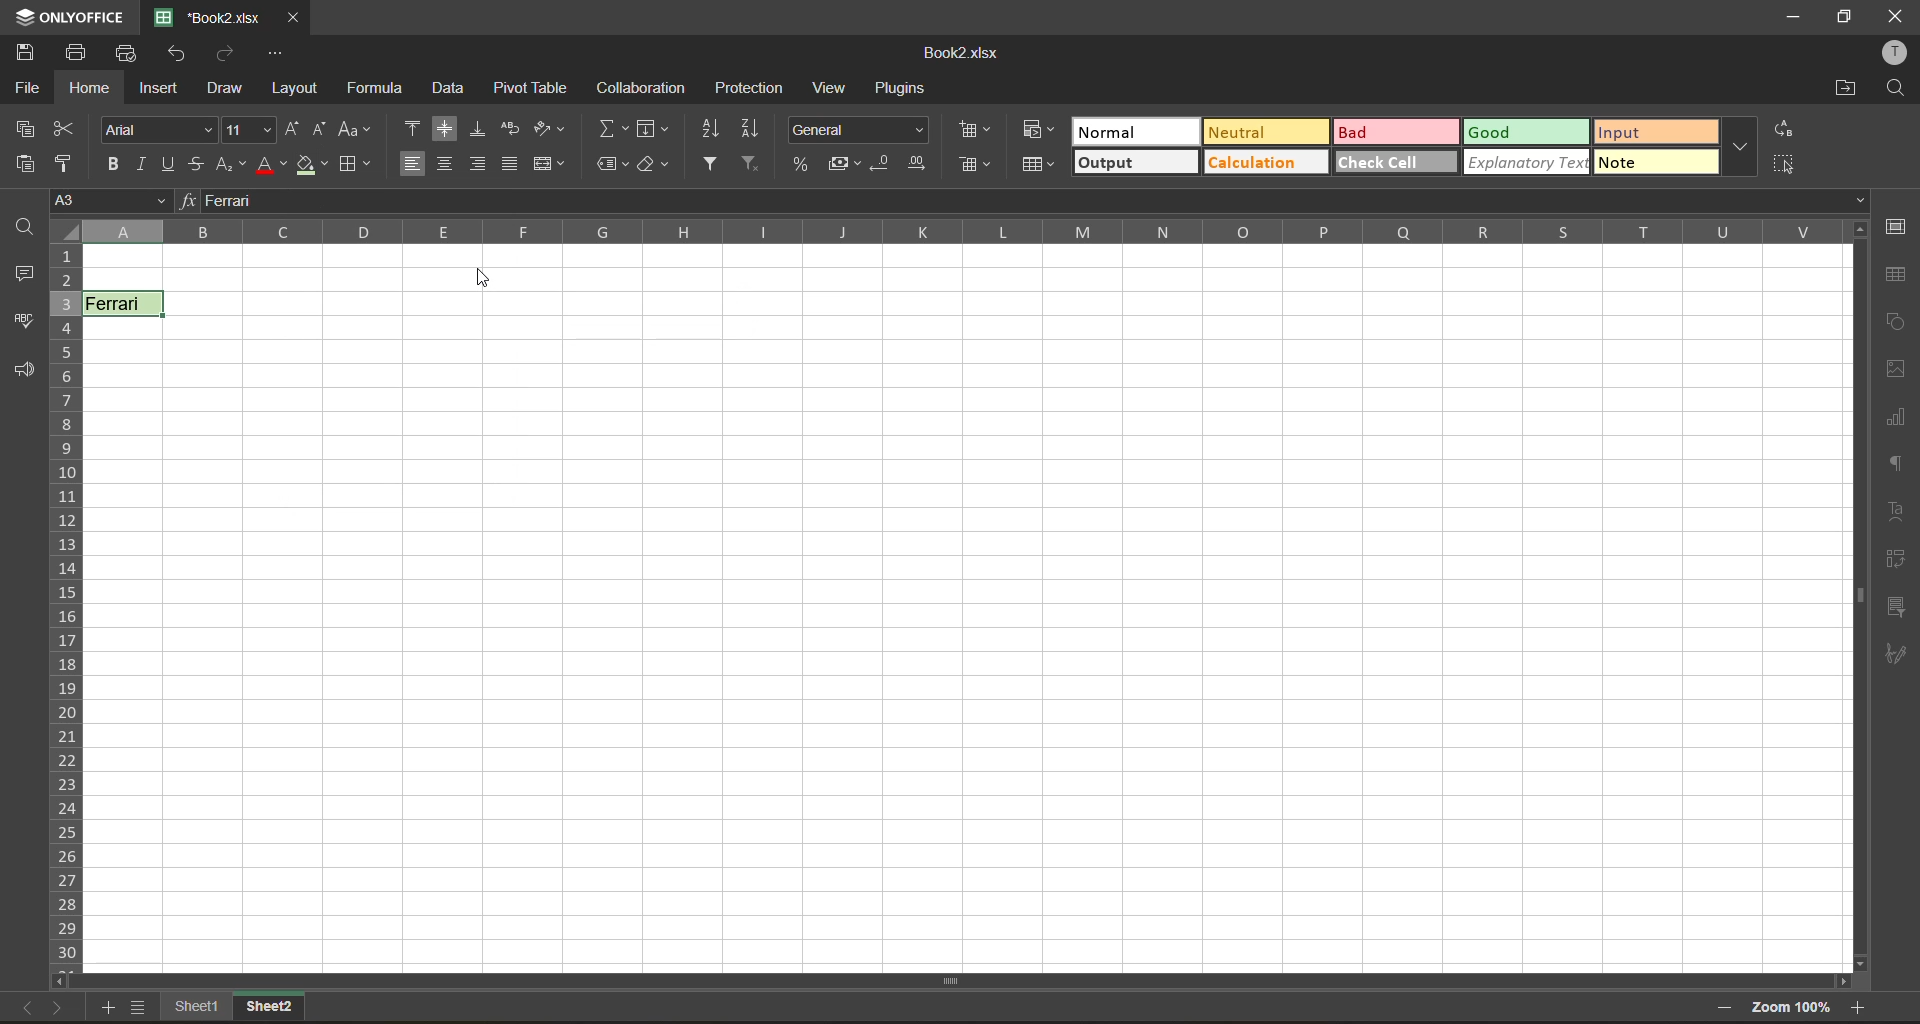  What do you see at coordinates (66, 127) in the screenshot?
I see `cut` at bounding box center [66, 127].